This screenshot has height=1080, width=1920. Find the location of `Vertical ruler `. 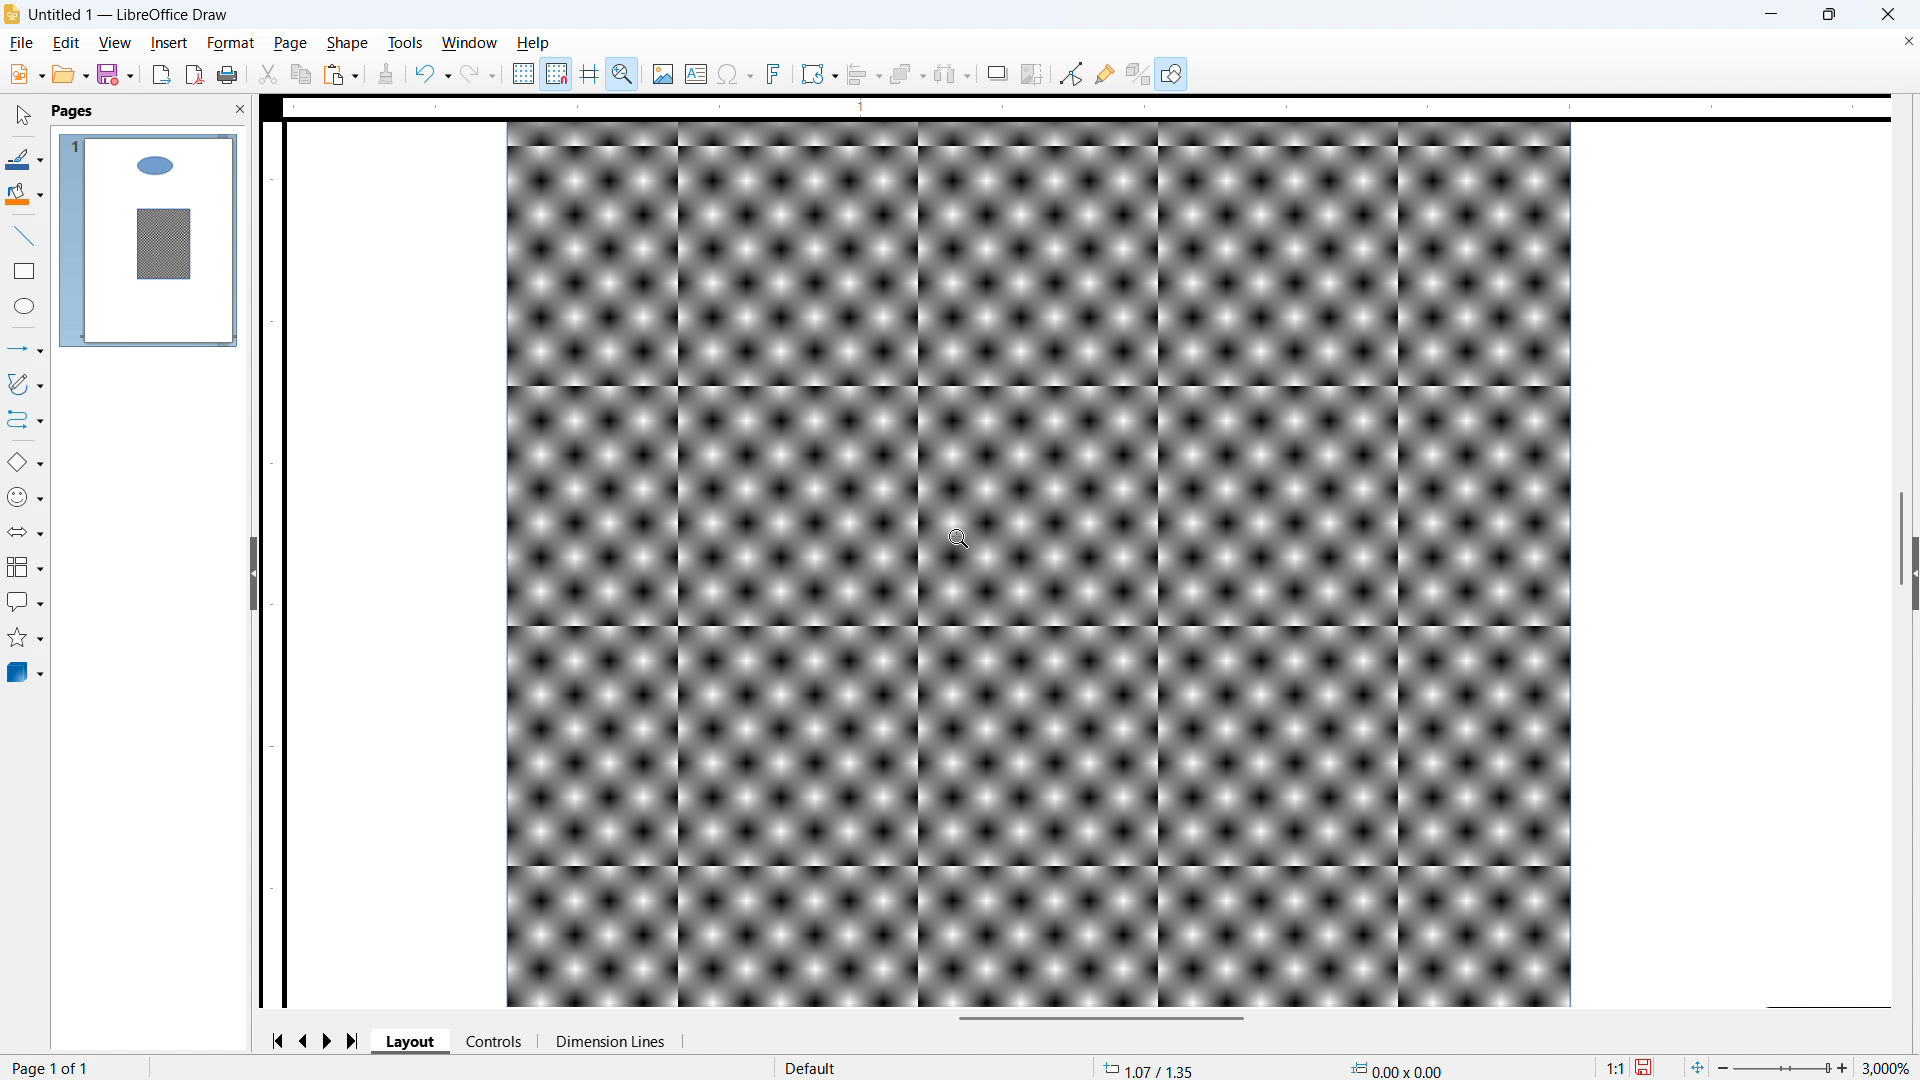

Vertical ruler  is located at coordinates (272, 563).